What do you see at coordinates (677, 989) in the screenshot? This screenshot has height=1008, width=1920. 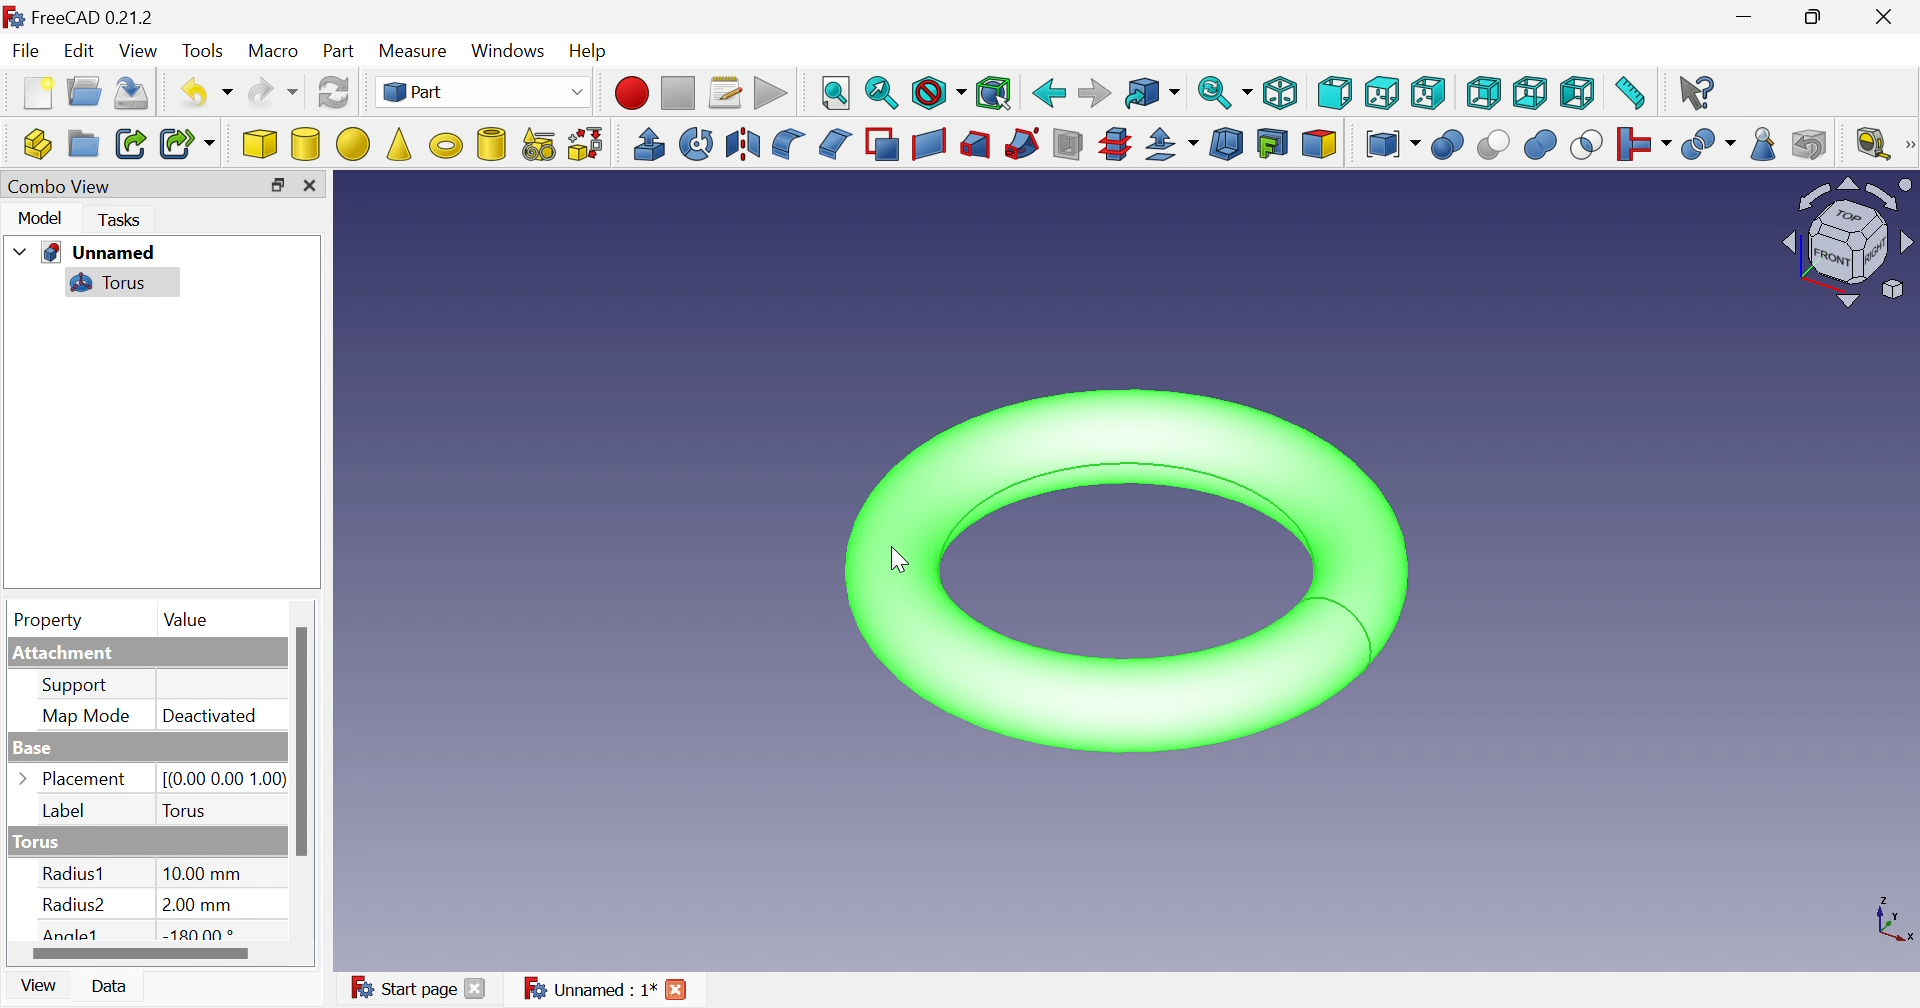 I see `Close` at bounding box center [677, 989].